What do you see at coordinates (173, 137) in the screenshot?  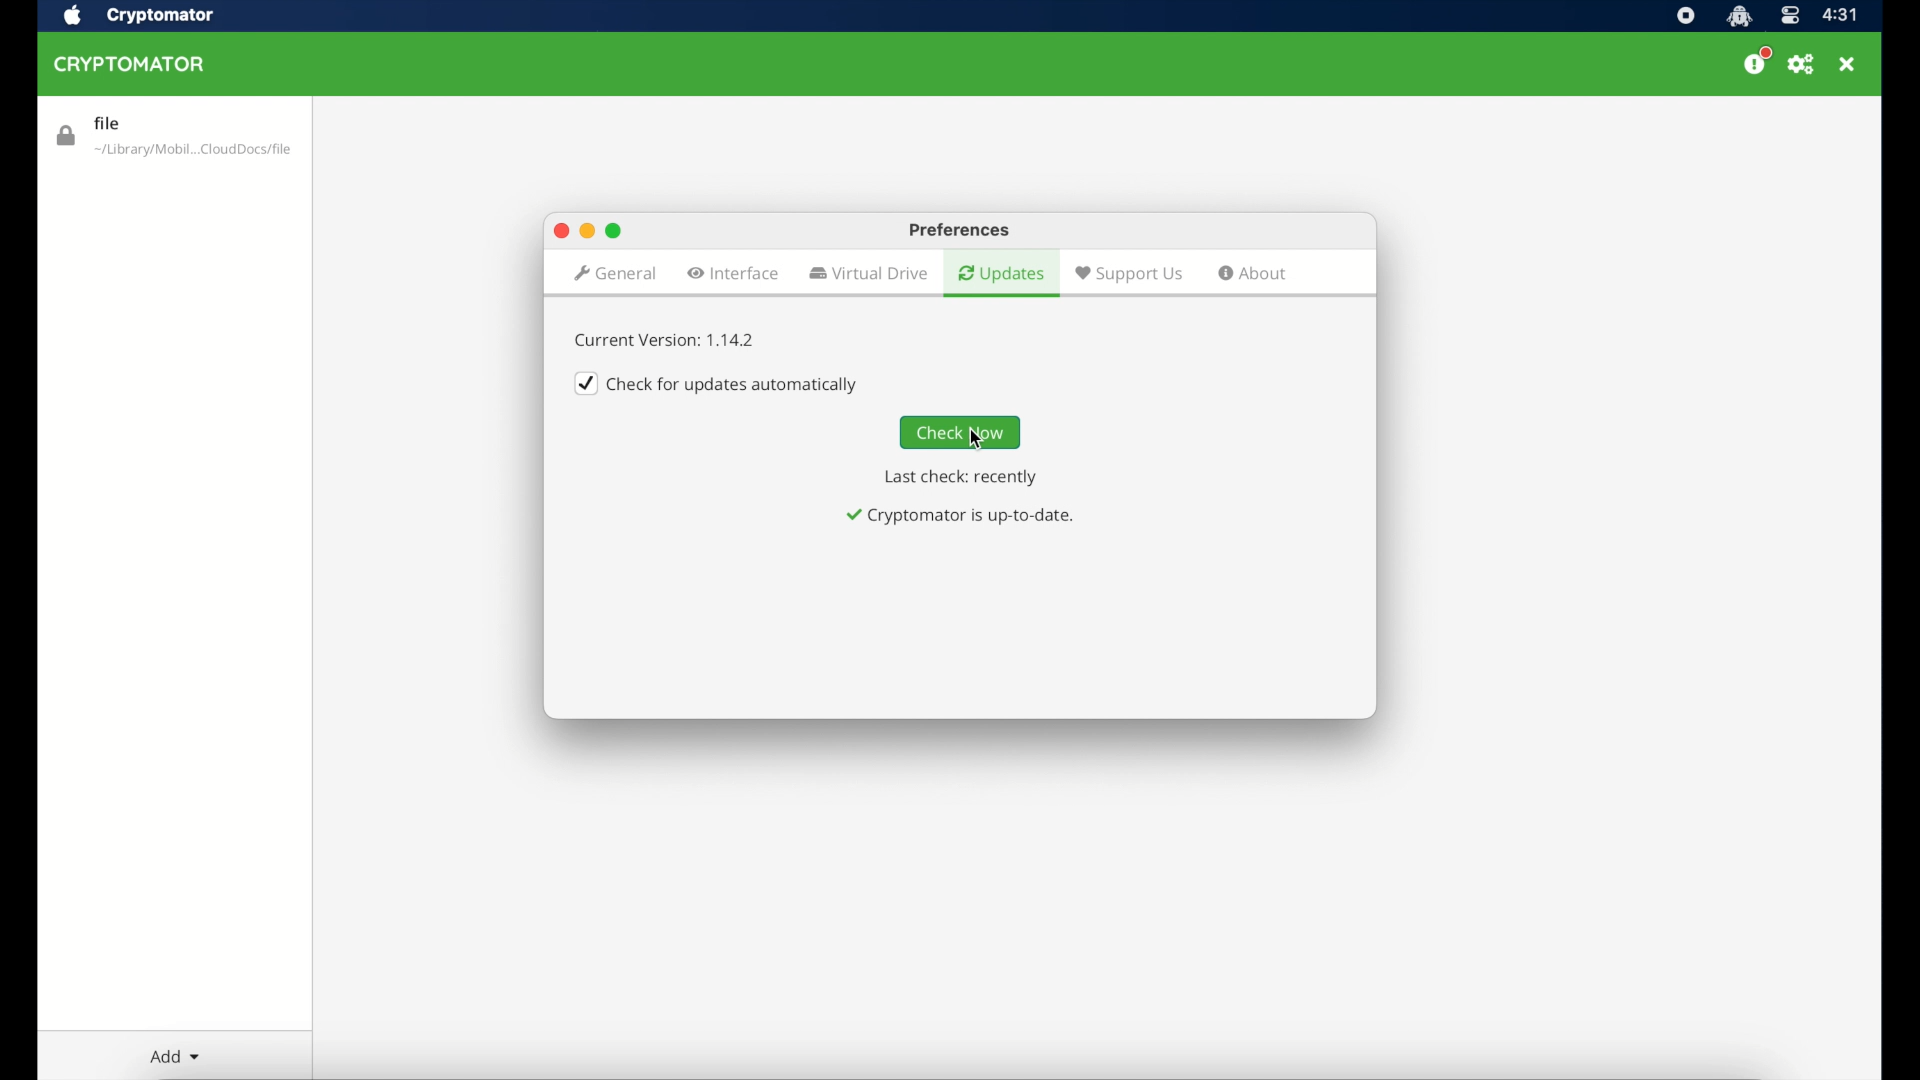 I see `file` at bounding box center [173, 137].